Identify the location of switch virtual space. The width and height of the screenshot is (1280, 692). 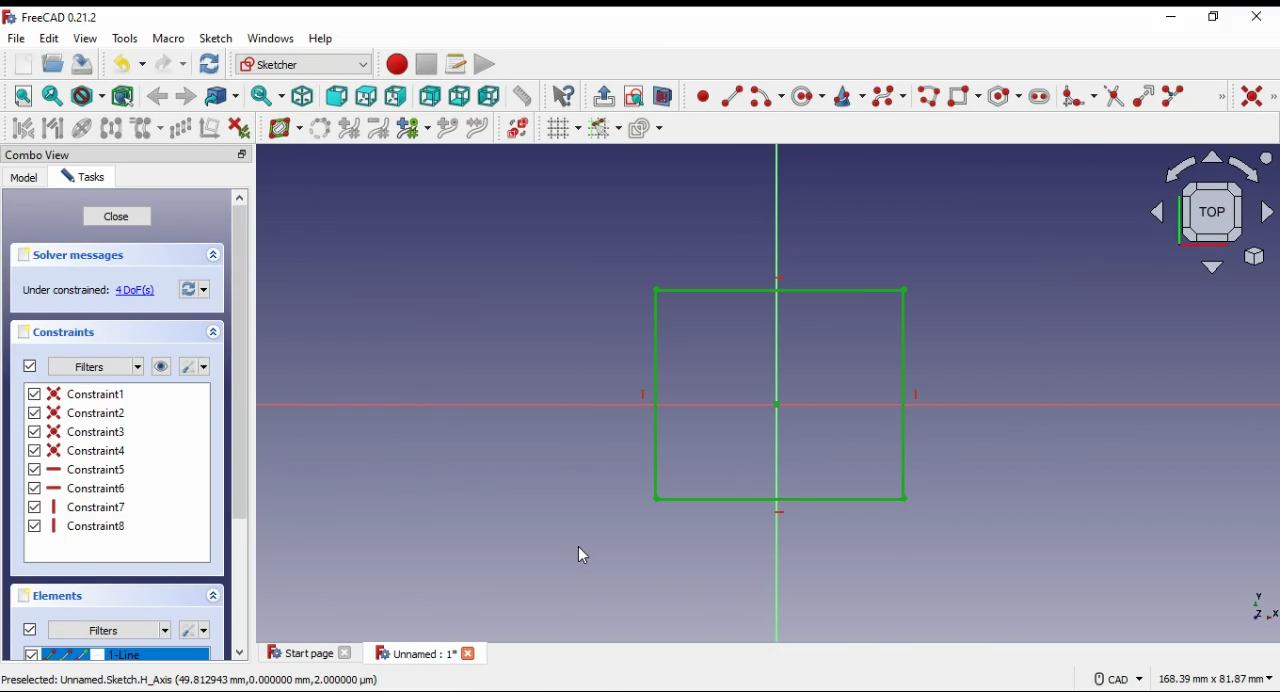
(517, 128).